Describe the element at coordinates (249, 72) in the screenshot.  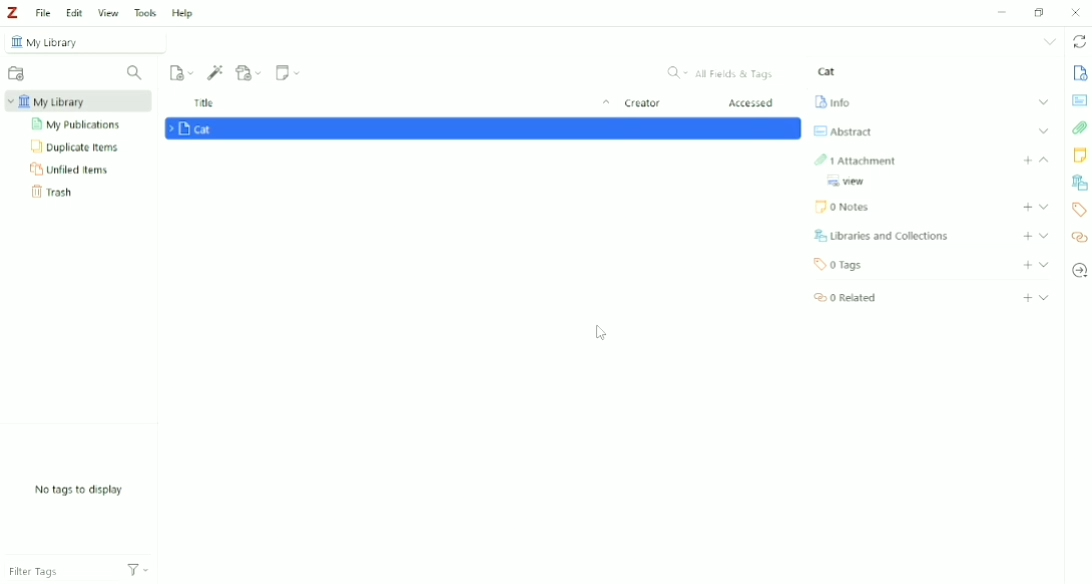
I see `Add Attachment` at that location.